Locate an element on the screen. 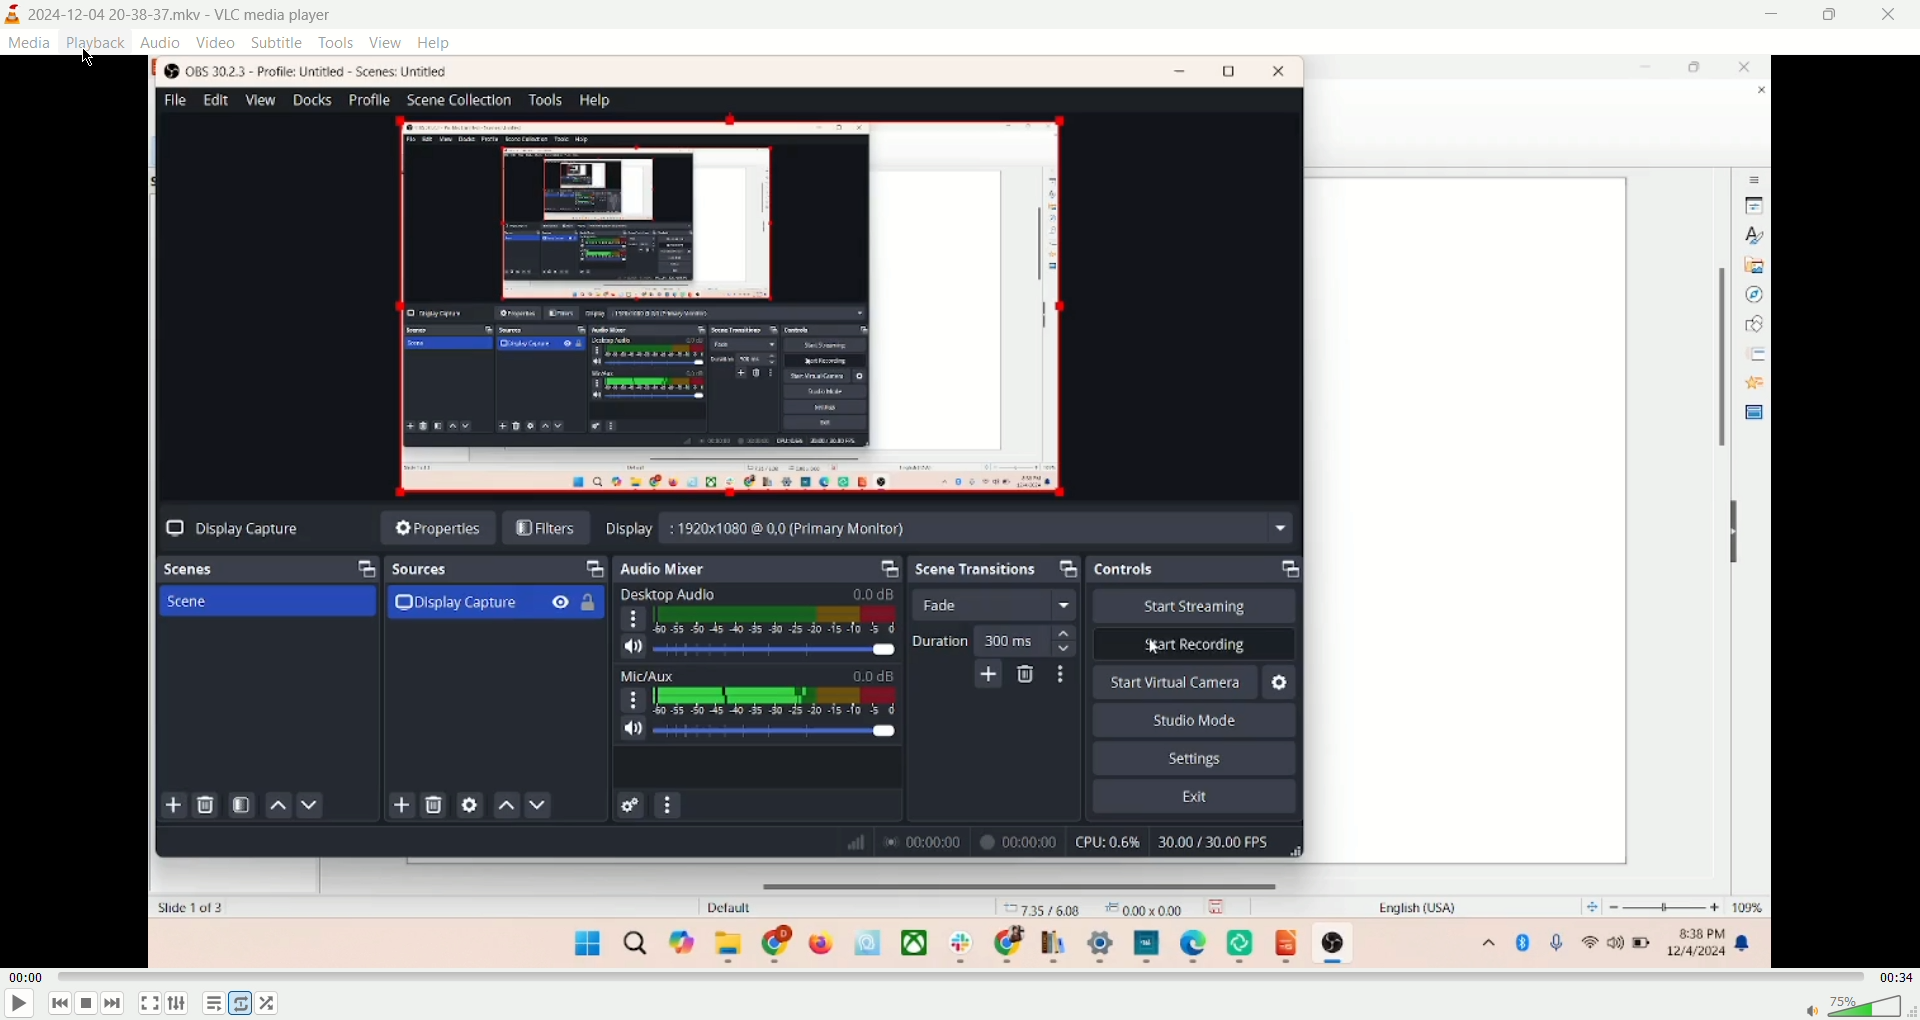 The image size is (1920, 1020). tools is located at coordinates (337, 43).